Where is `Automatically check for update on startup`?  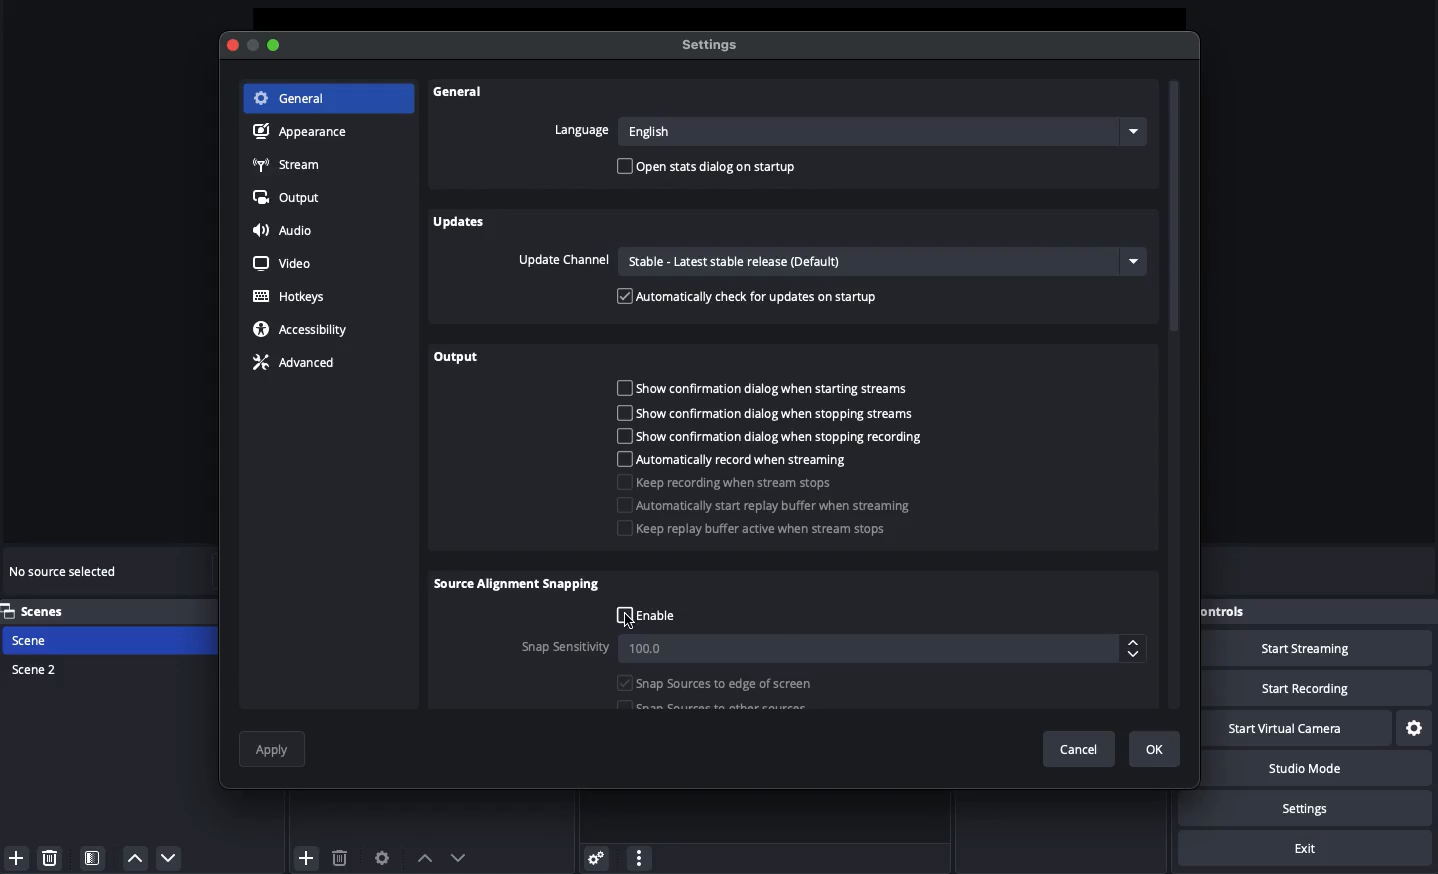
Automatically check for update on startup is located at coordinates (750, 296).